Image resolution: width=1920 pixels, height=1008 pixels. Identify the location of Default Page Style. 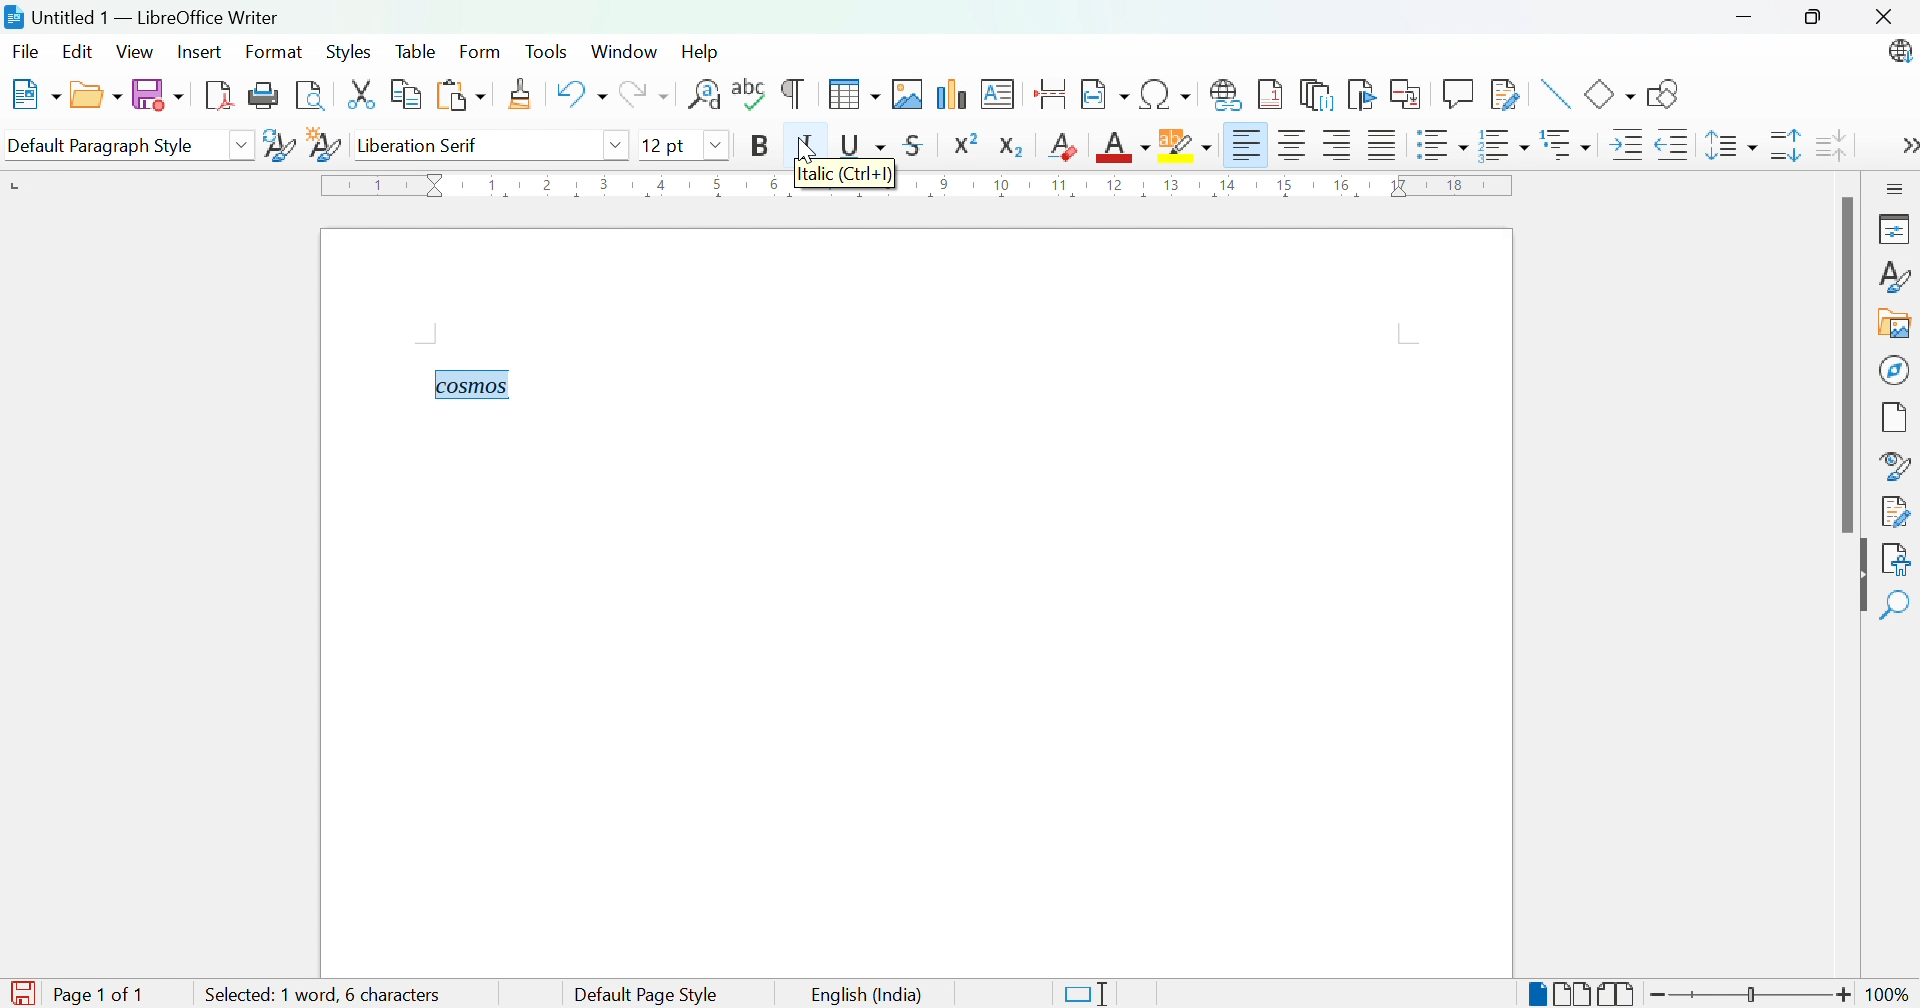
(651, 995).